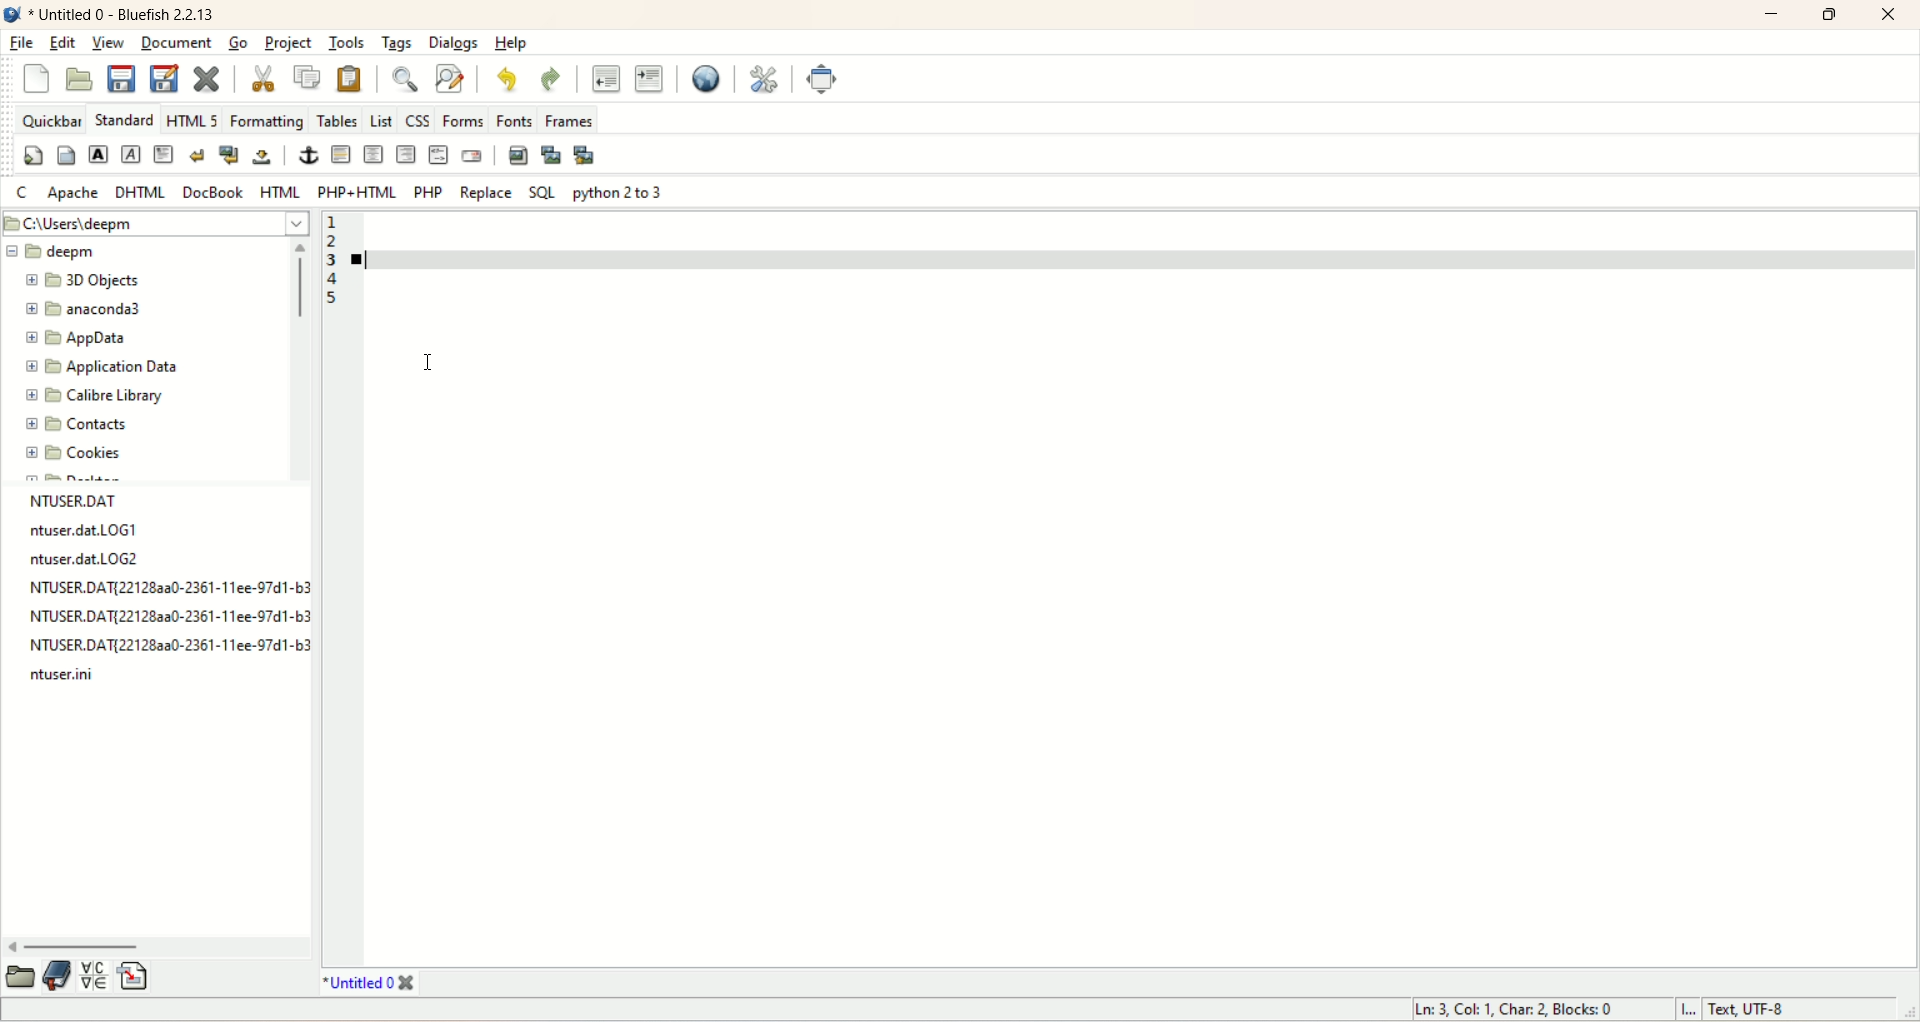 The image size is (1920, 1022). Describe the element at coordinates (462, 120) in the screenshot. I see `forms` at that location.